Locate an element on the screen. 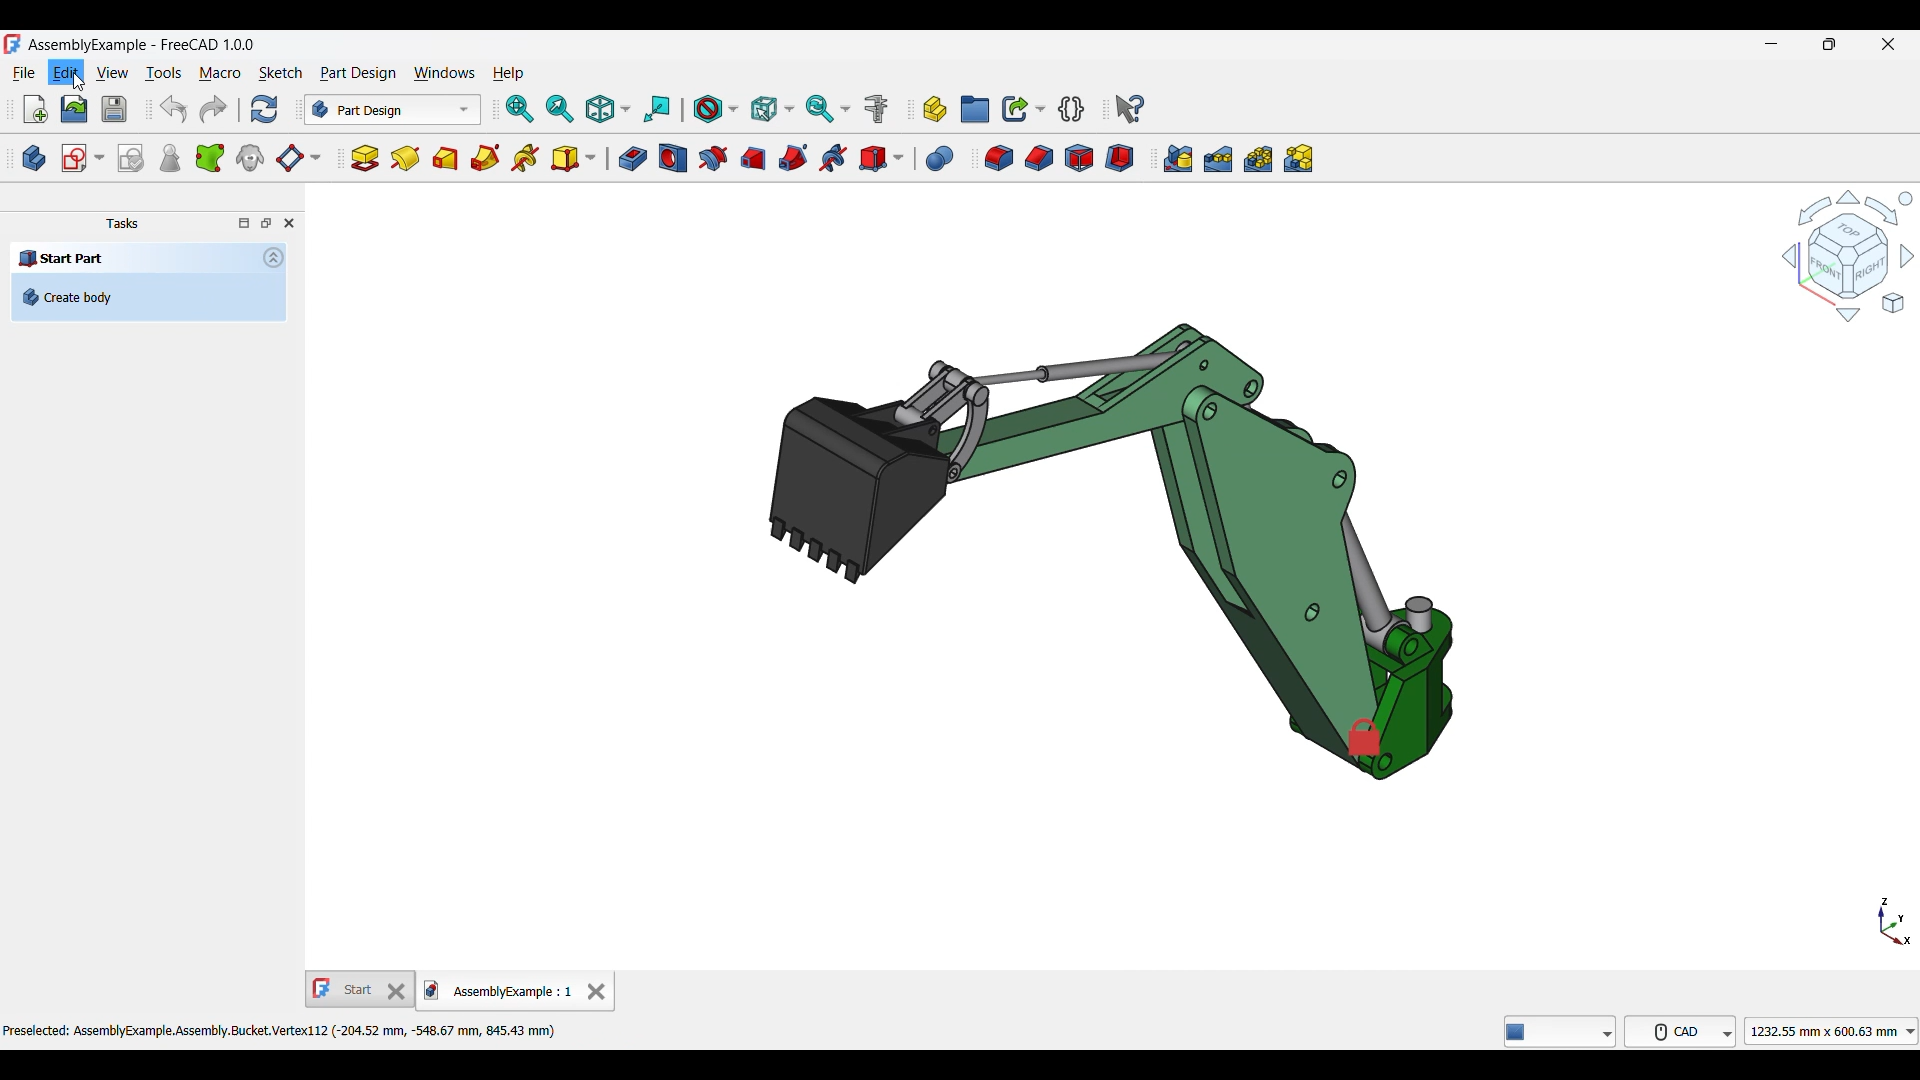 The width and height of the screenshot is (1920, 1080). Create a subtractive primitive options is located at coordinates (882, 158).